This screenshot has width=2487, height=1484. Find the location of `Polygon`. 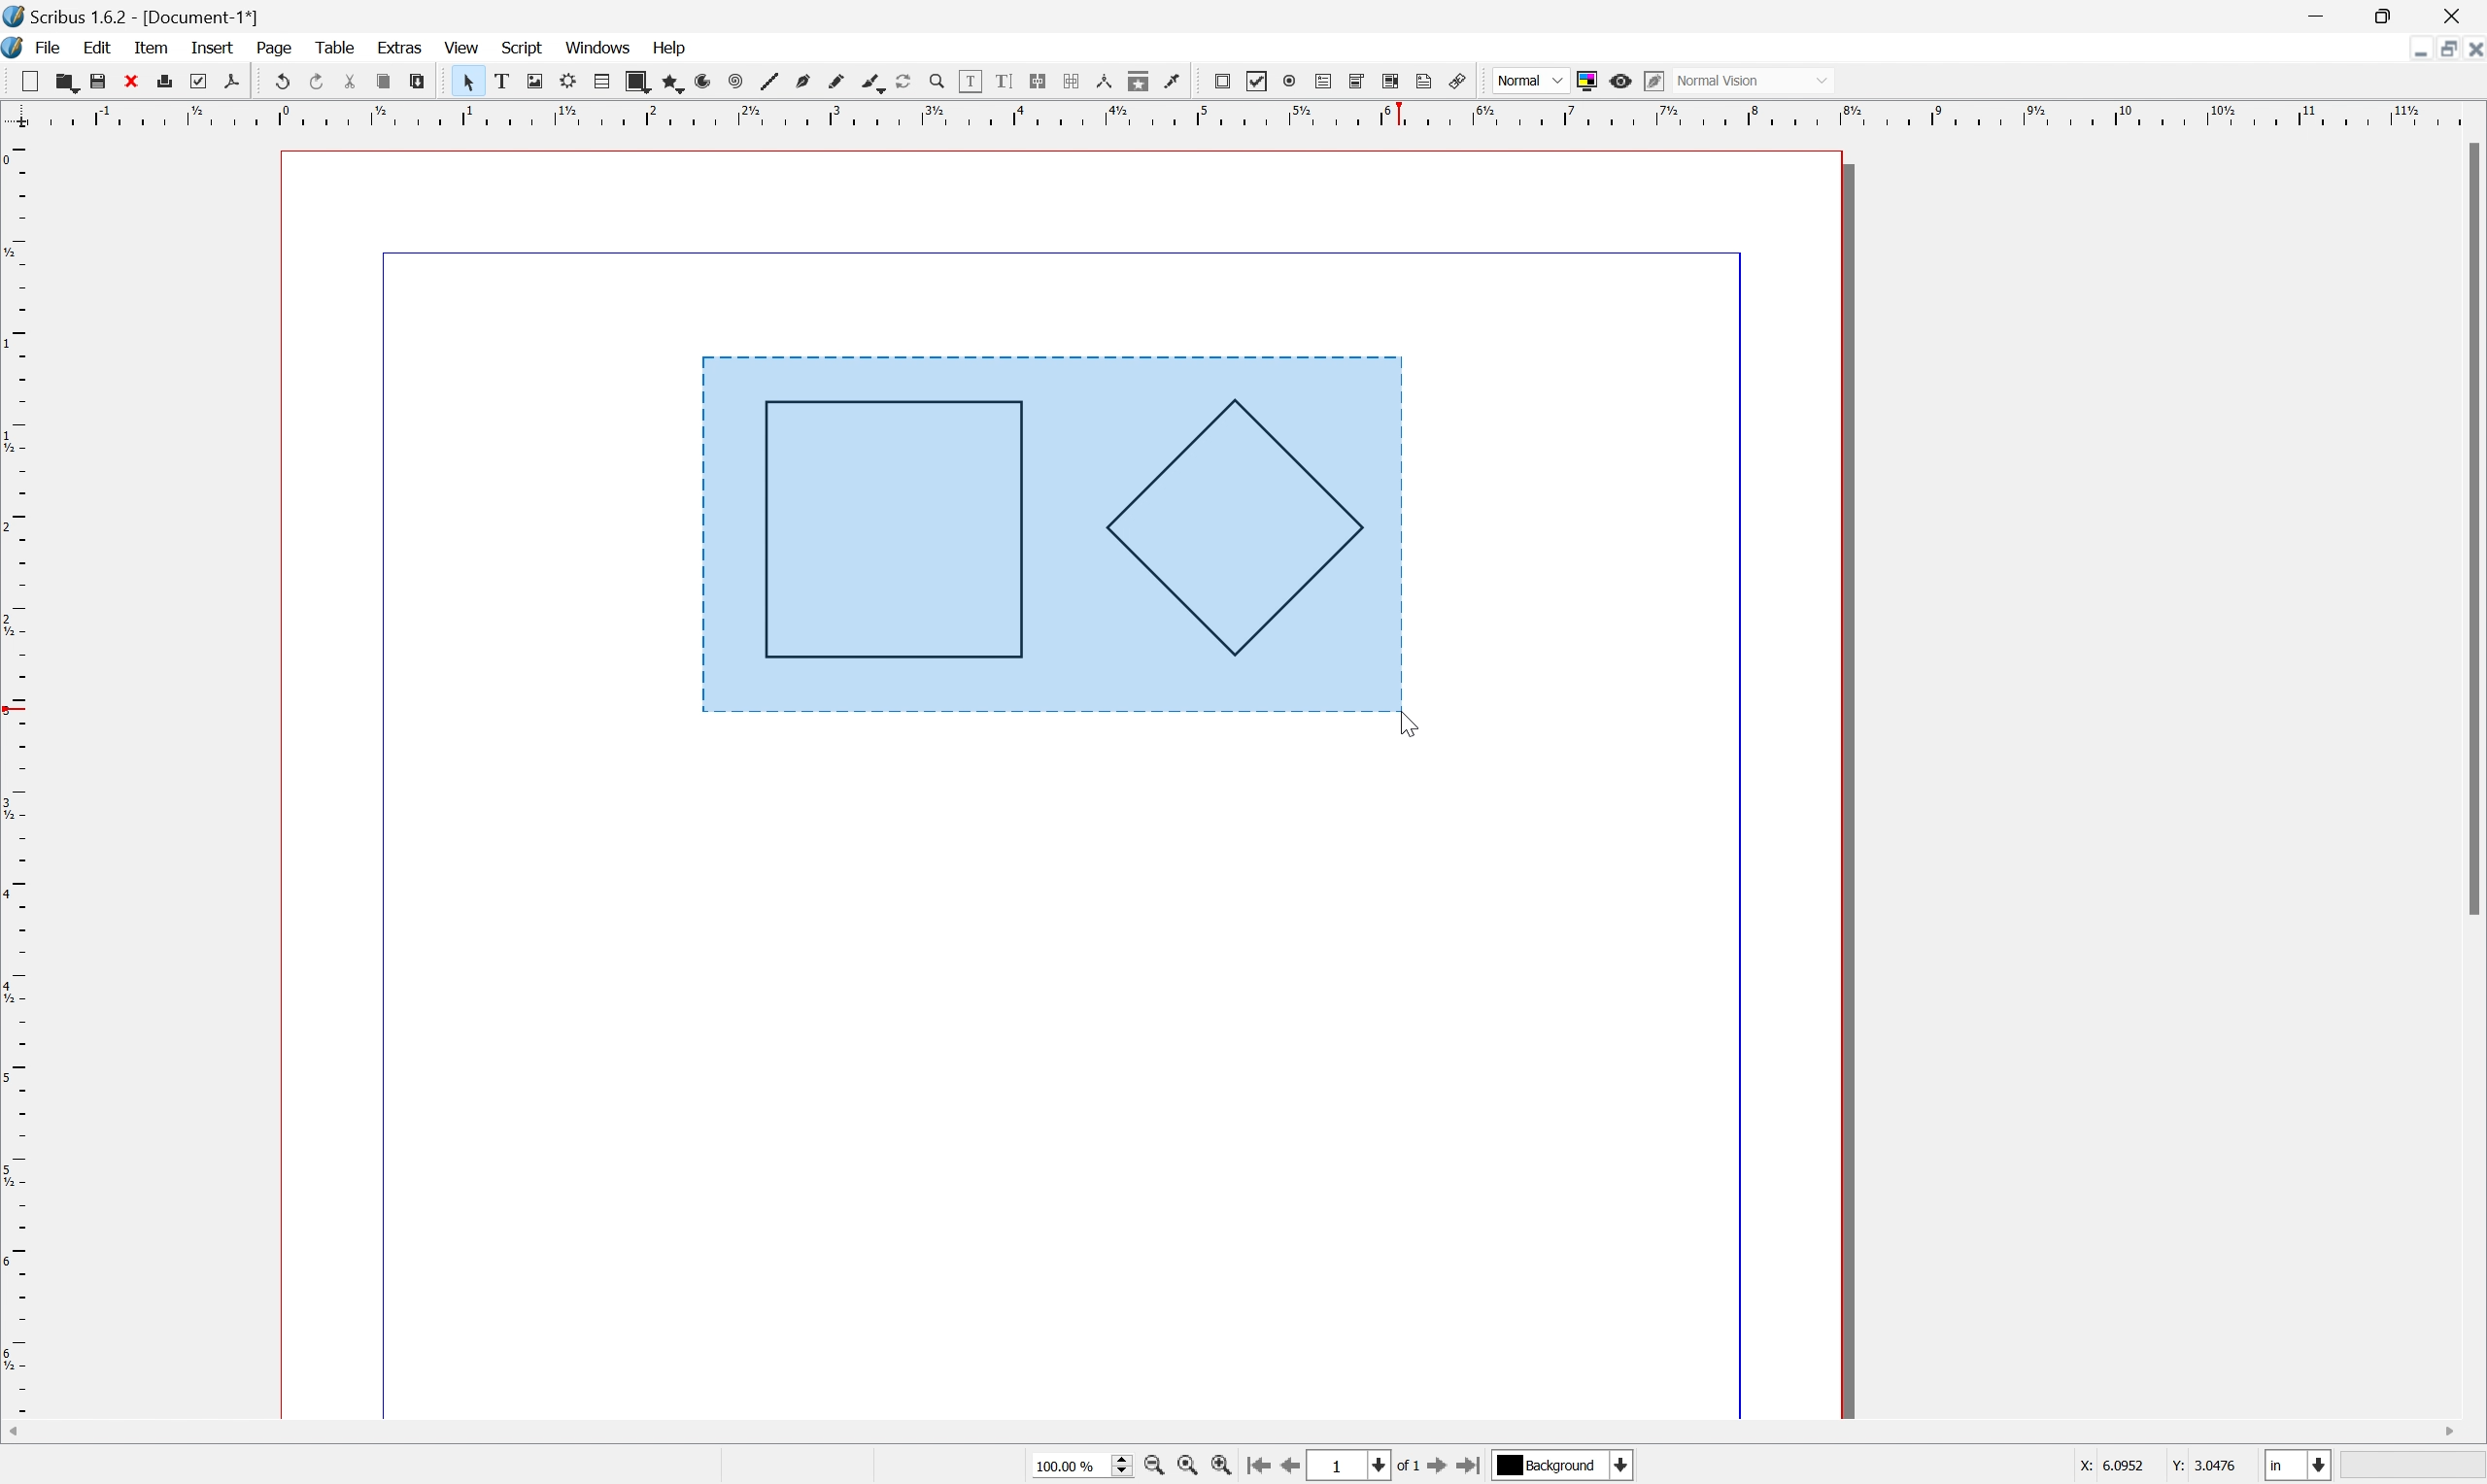

Polygon is located at coordinates (1230, 529).